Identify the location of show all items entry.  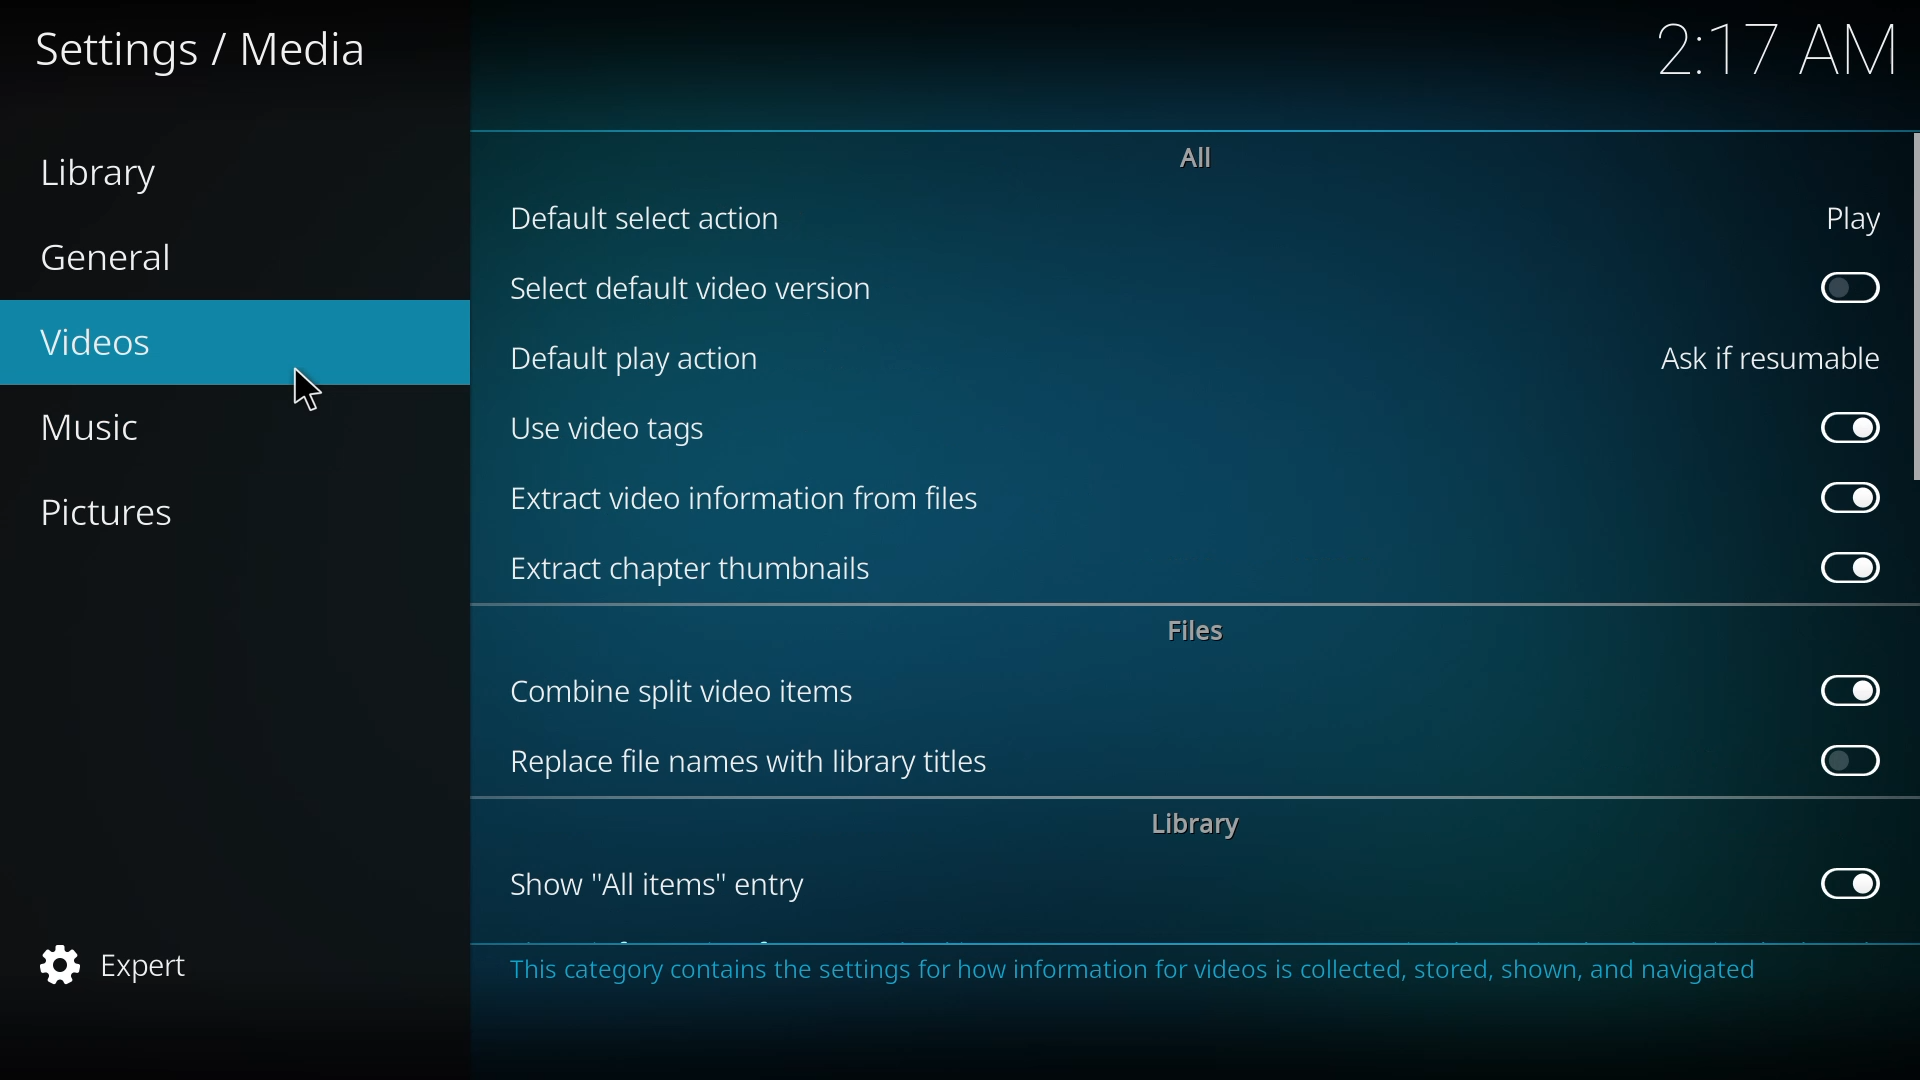
(664, 886).